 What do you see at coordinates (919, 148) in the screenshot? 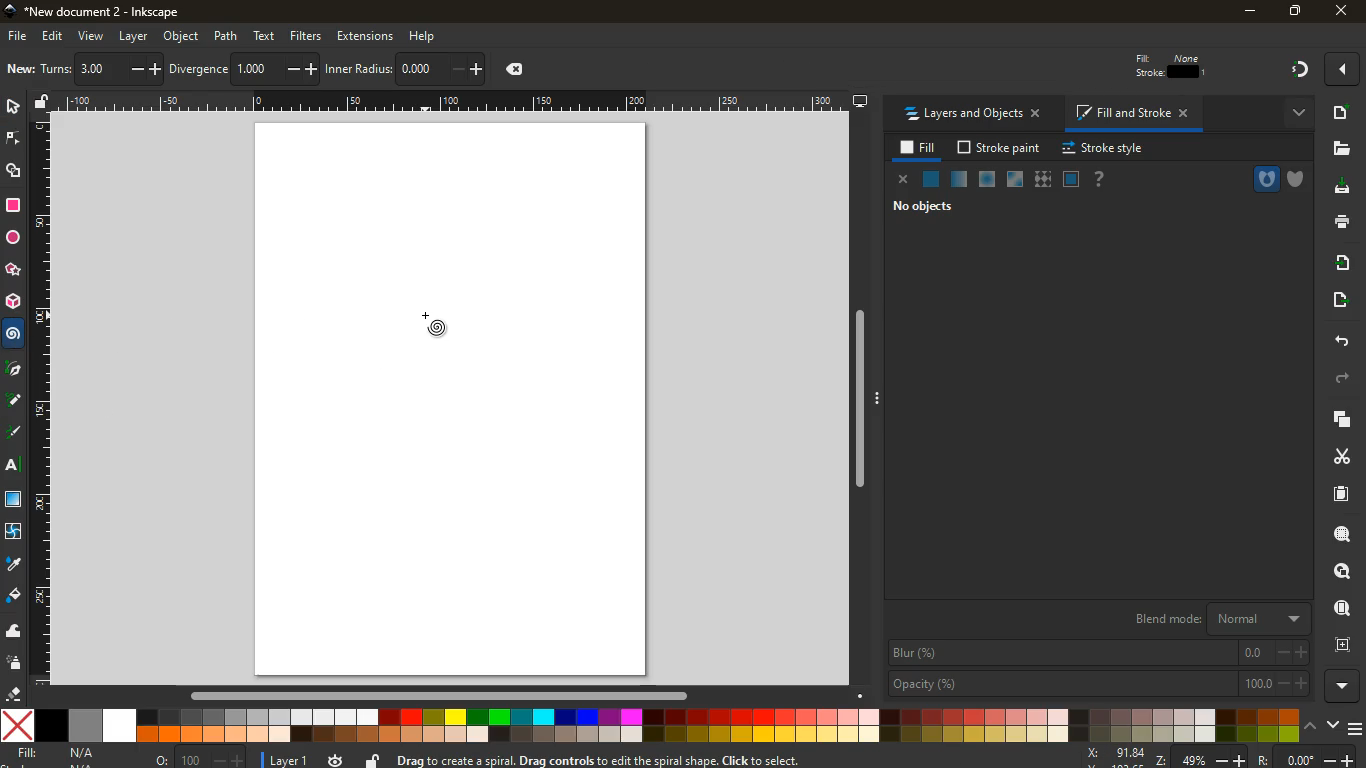
I see `fill` at bounding box center [919, 148].